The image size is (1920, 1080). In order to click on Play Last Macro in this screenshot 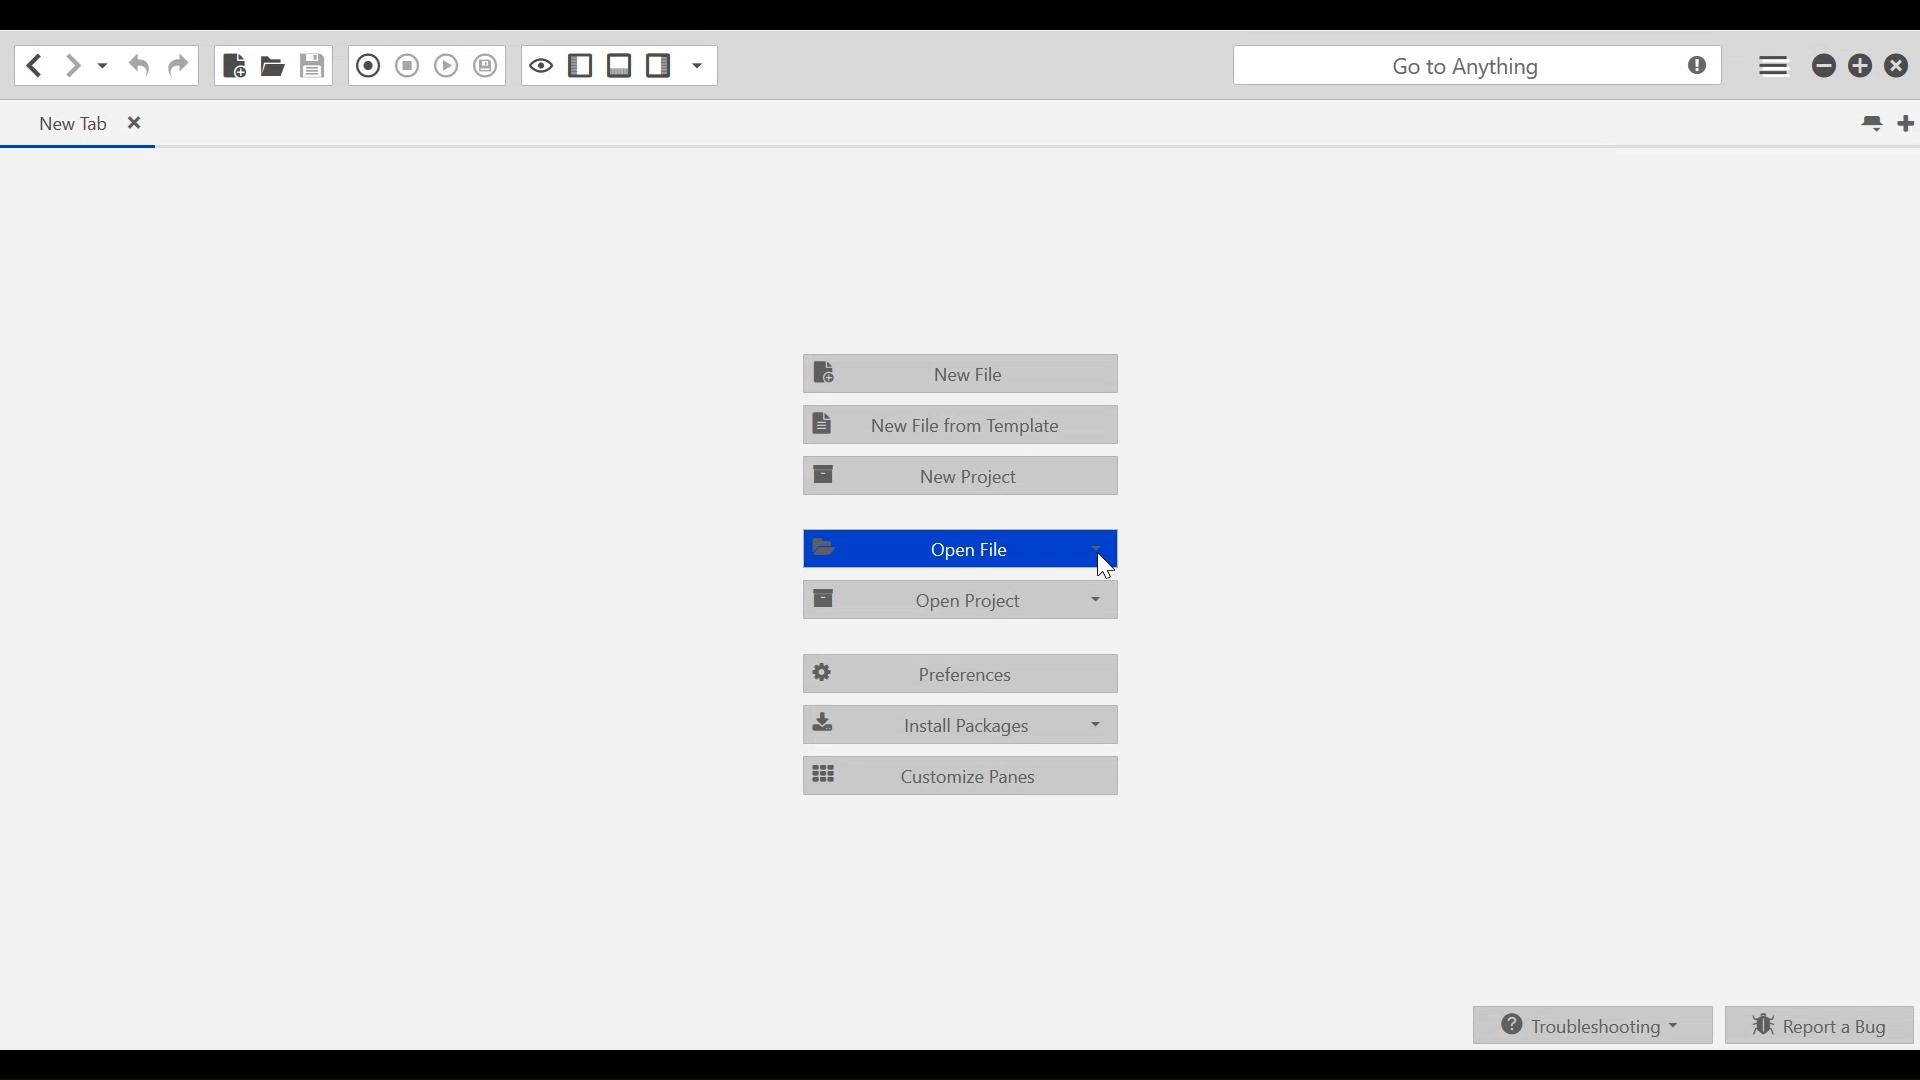, I will do `click(447, 65)`.